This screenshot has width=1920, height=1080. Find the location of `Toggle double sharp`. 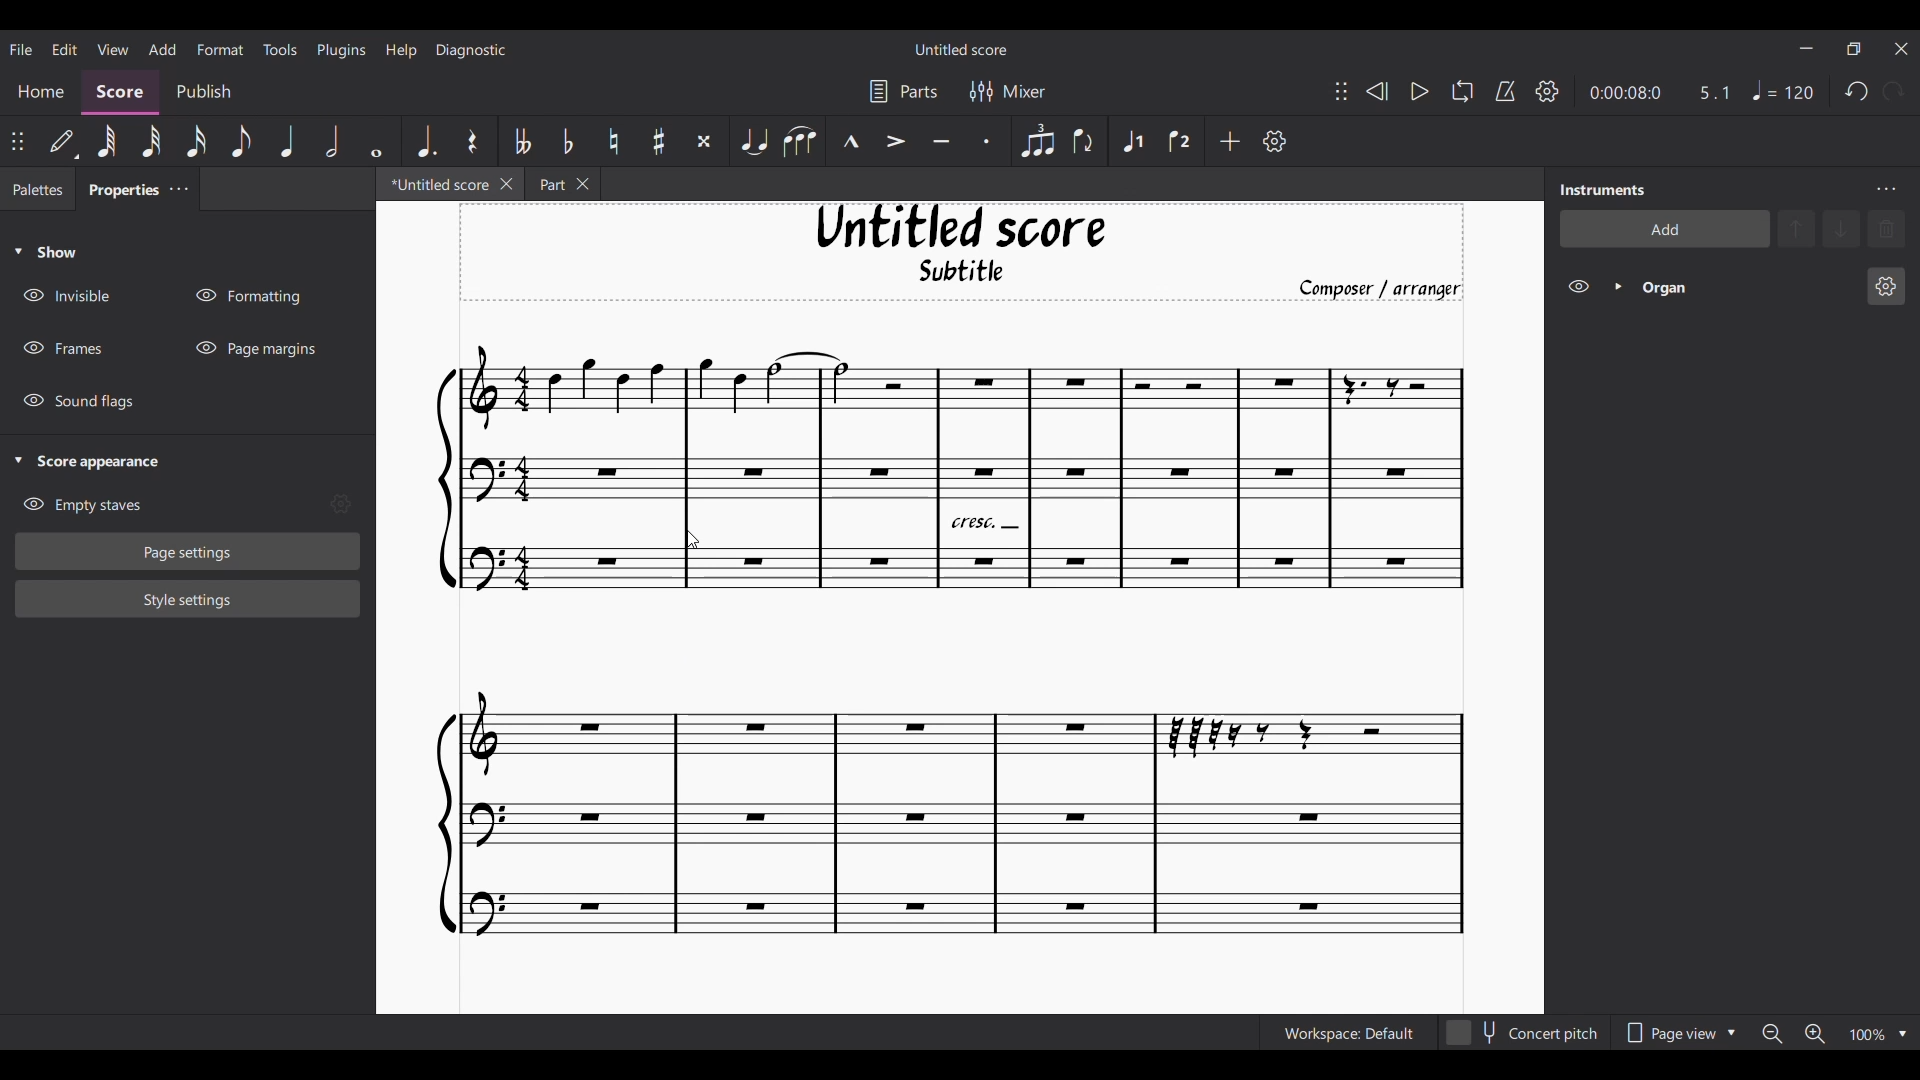

Toggle double sharp is located at coordinates (704, 142).